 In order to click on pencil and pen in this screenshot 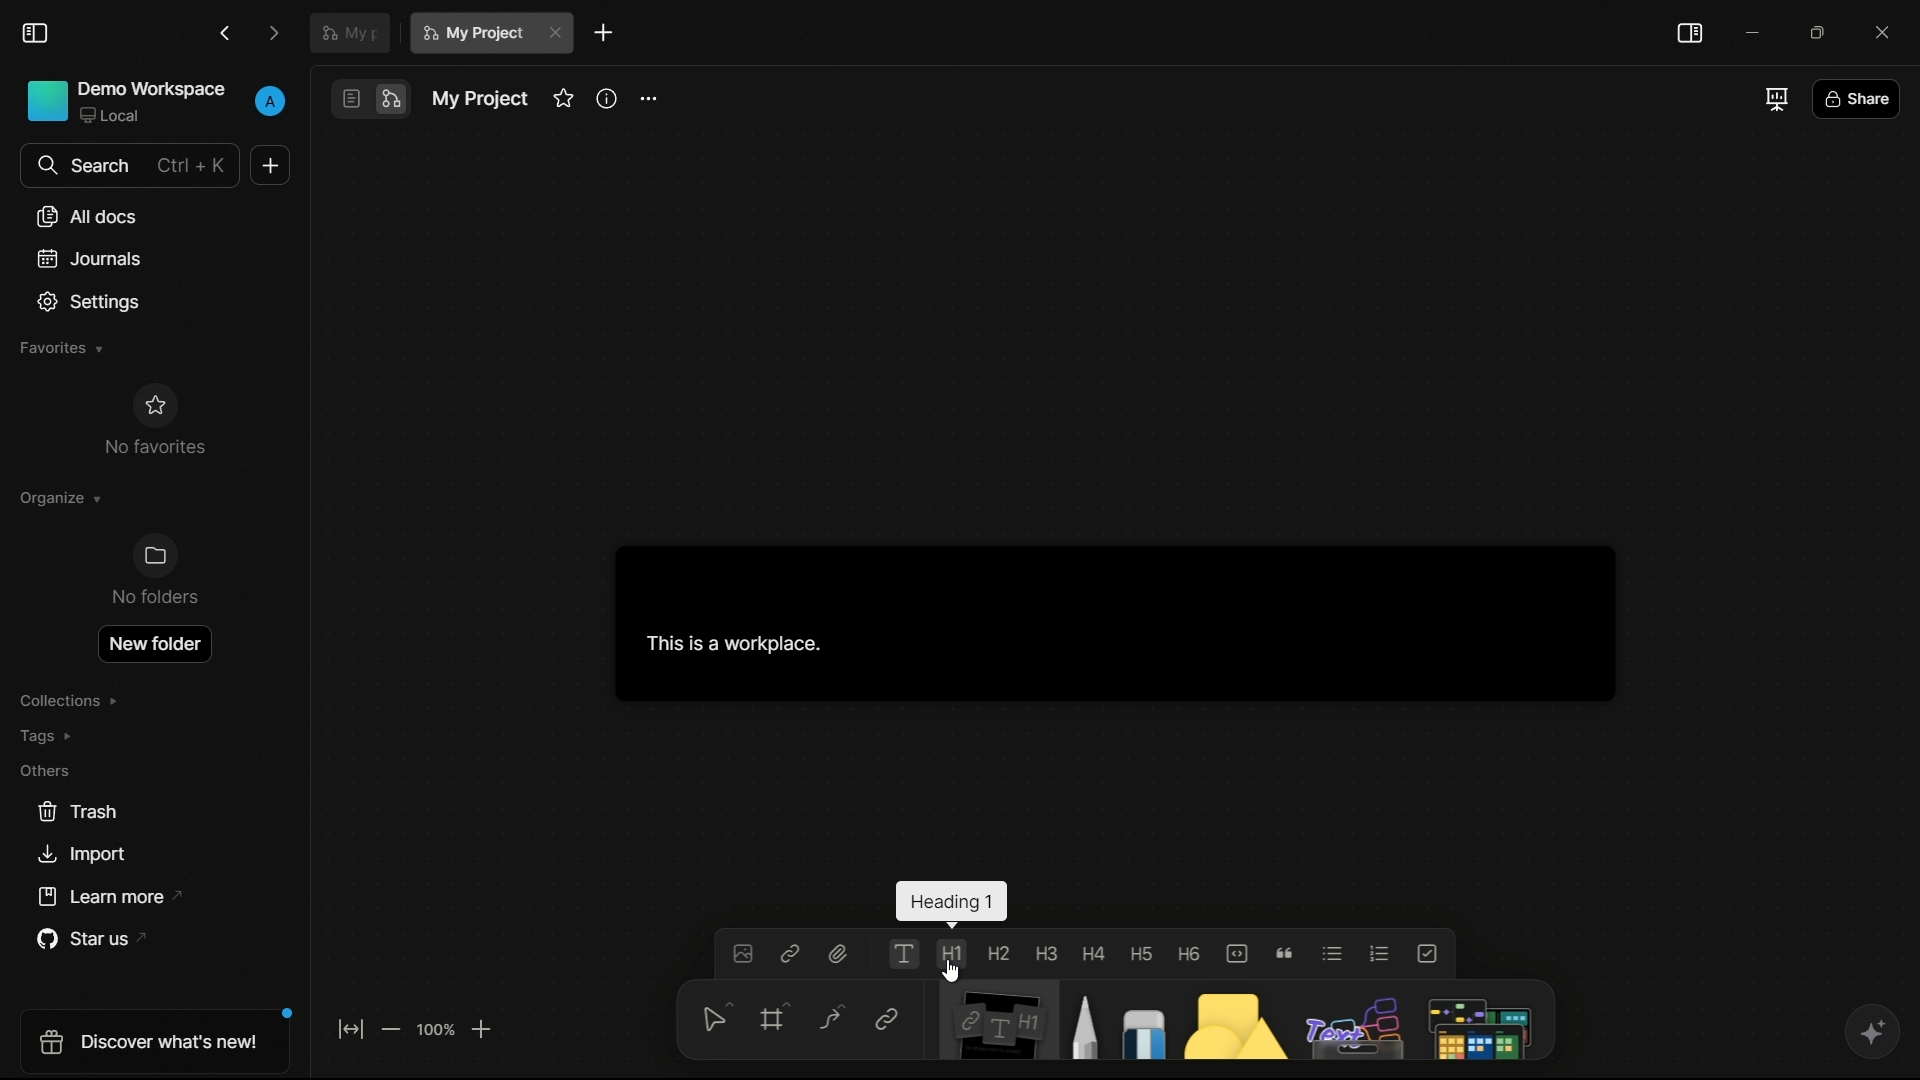, I will do `click(1082, 1019)`.